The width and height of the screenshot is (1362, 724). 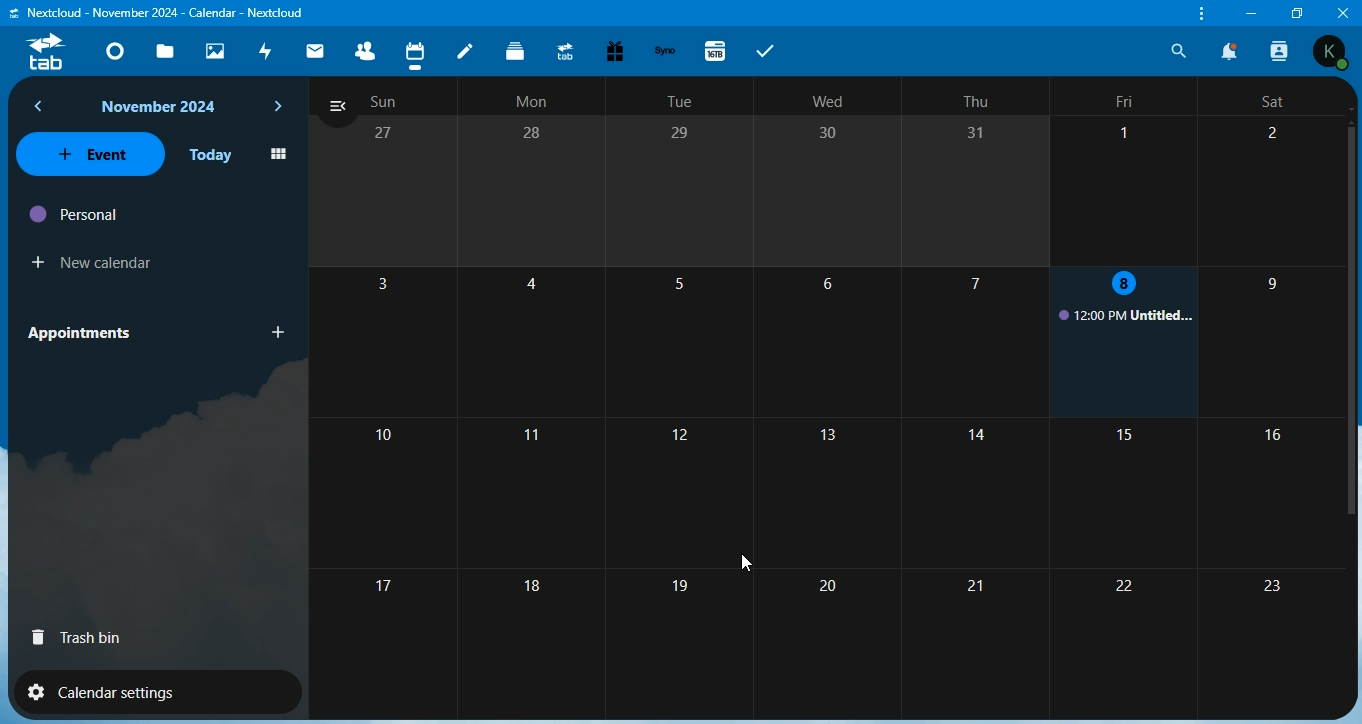 I want to click on notes, so click(x=466, y=48).